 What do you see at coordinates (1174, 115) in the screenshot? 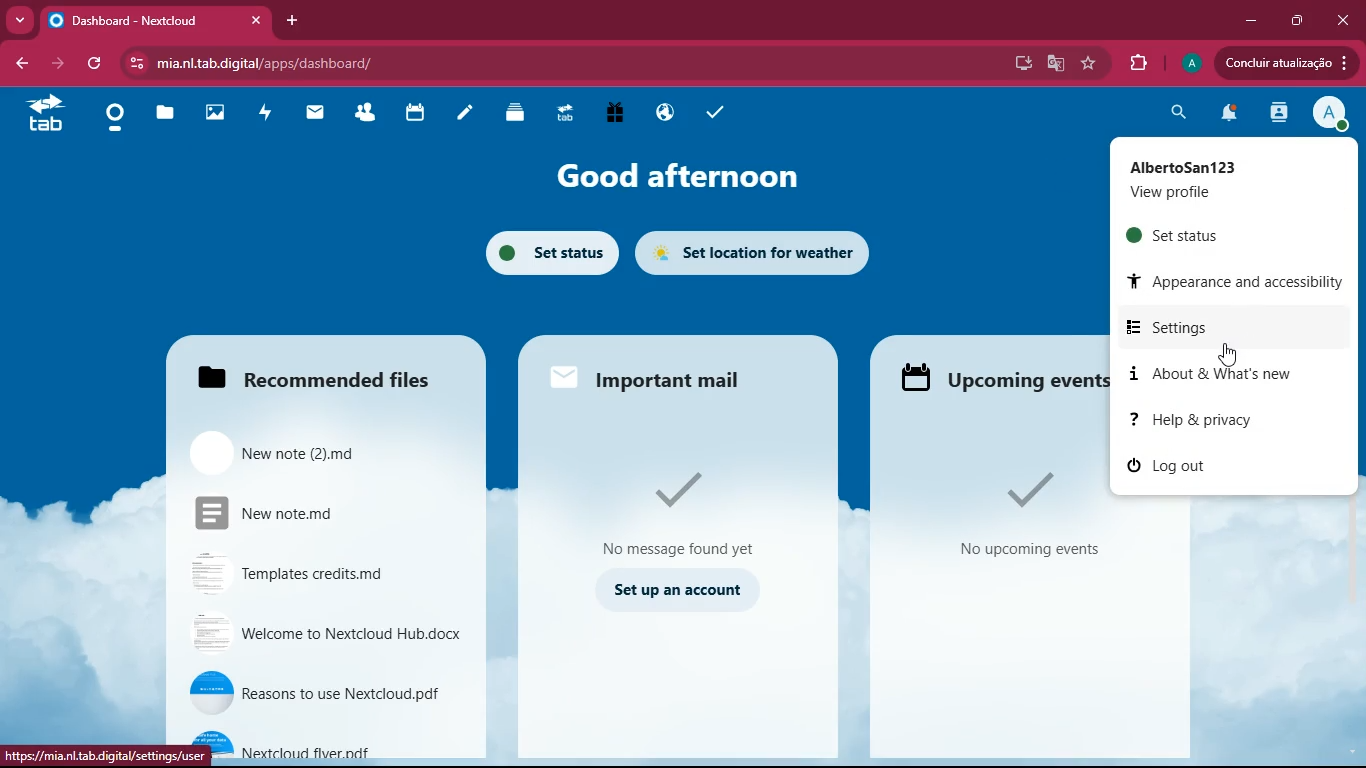
I see `search` at bounding box center [1174, 115].